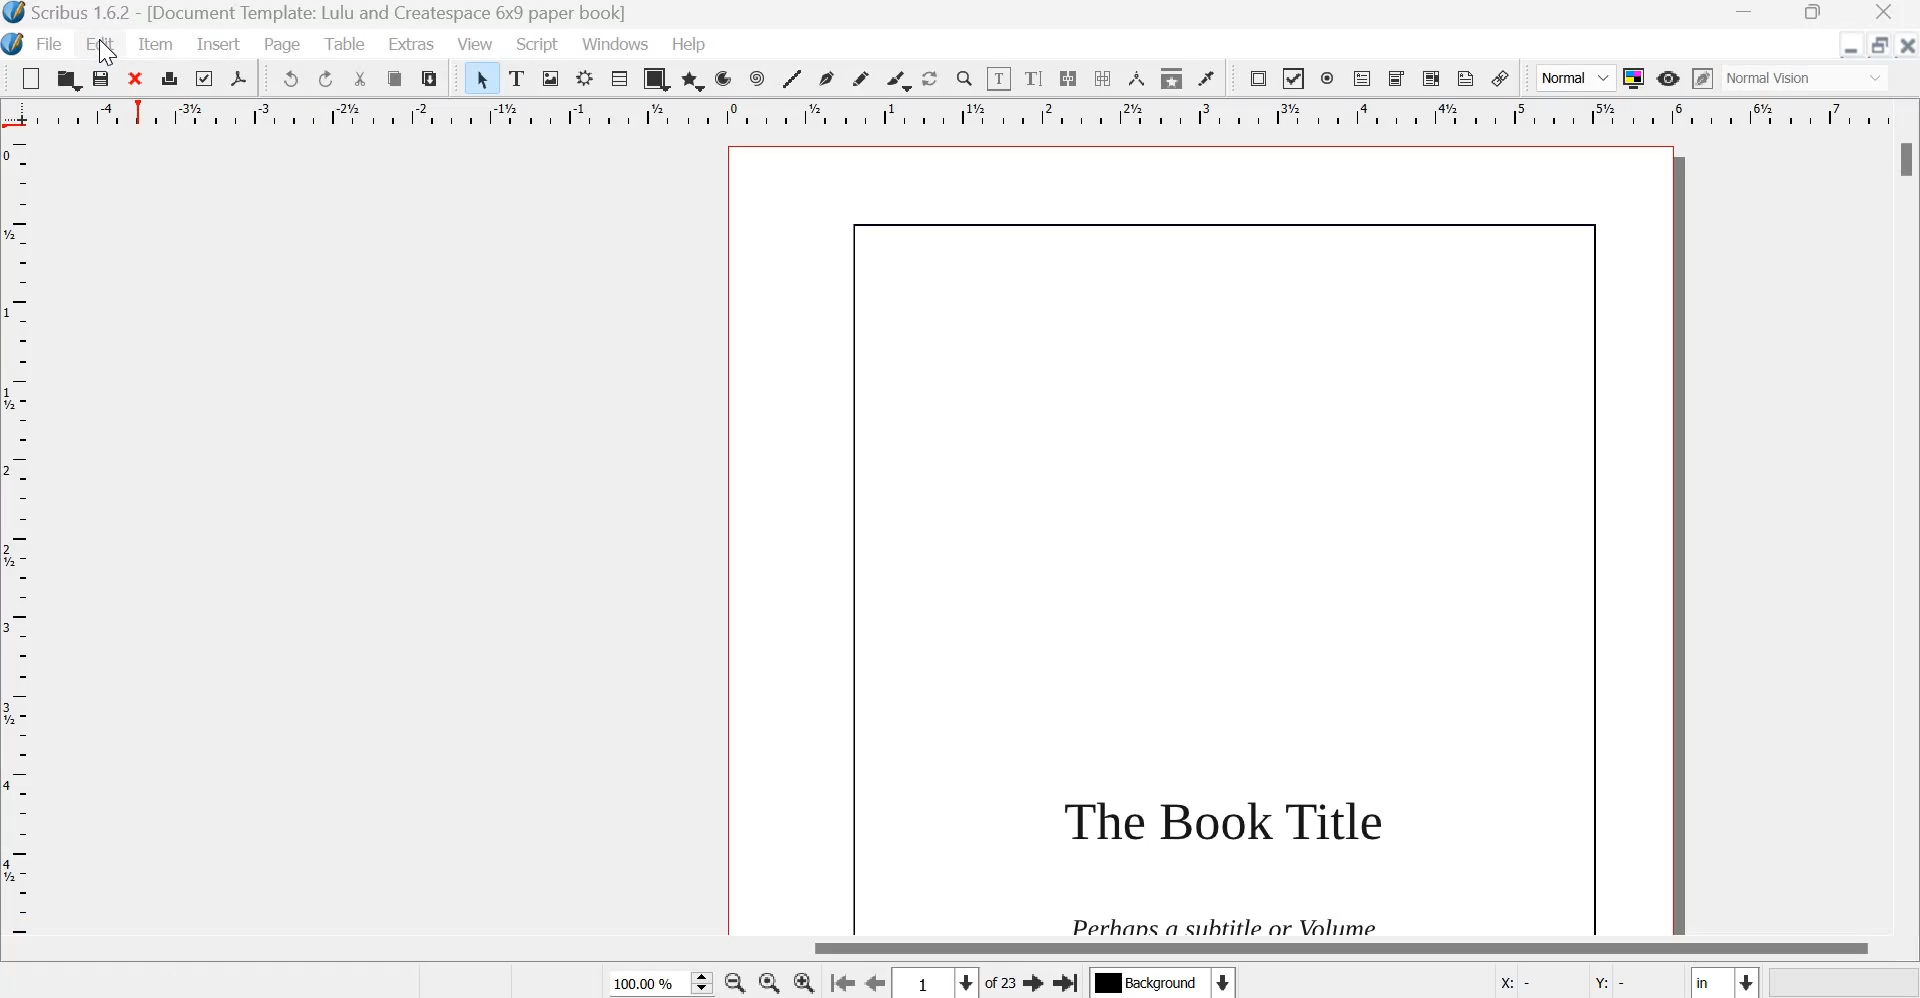  What do you see at coordinates (1292, 77) in the screenshot?
I see `PDF check box` at bounding box center [1292, 77].